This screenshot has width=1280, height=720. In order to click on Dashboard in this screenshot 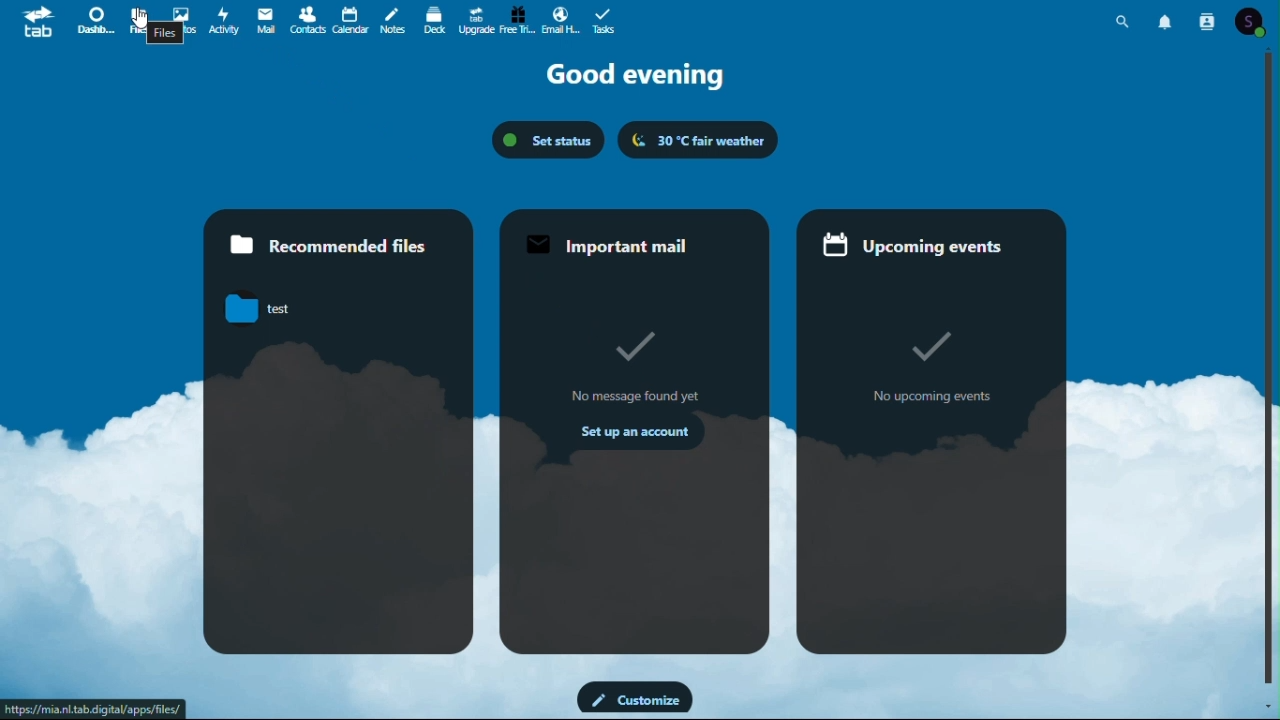, I will do `click(94, 21)`.